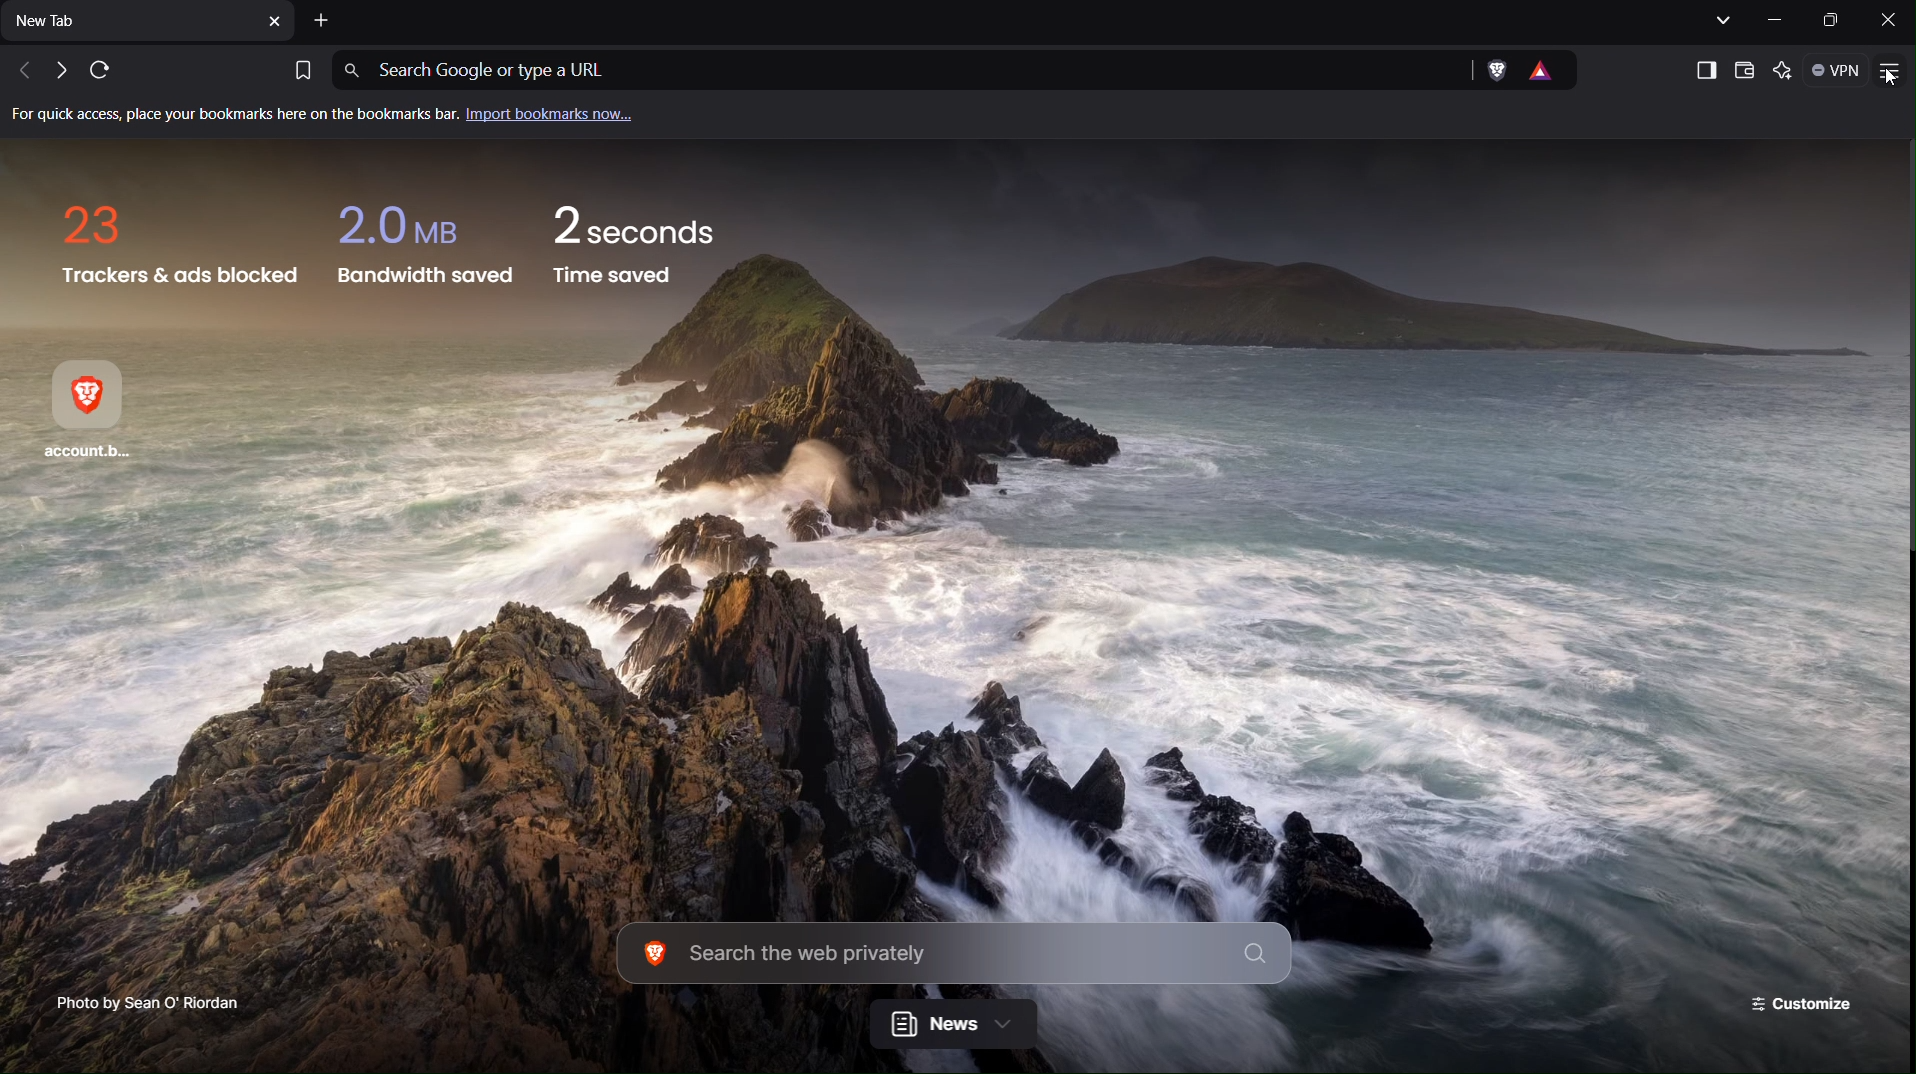  I want to click on Application Menu, so click(1893, 72).